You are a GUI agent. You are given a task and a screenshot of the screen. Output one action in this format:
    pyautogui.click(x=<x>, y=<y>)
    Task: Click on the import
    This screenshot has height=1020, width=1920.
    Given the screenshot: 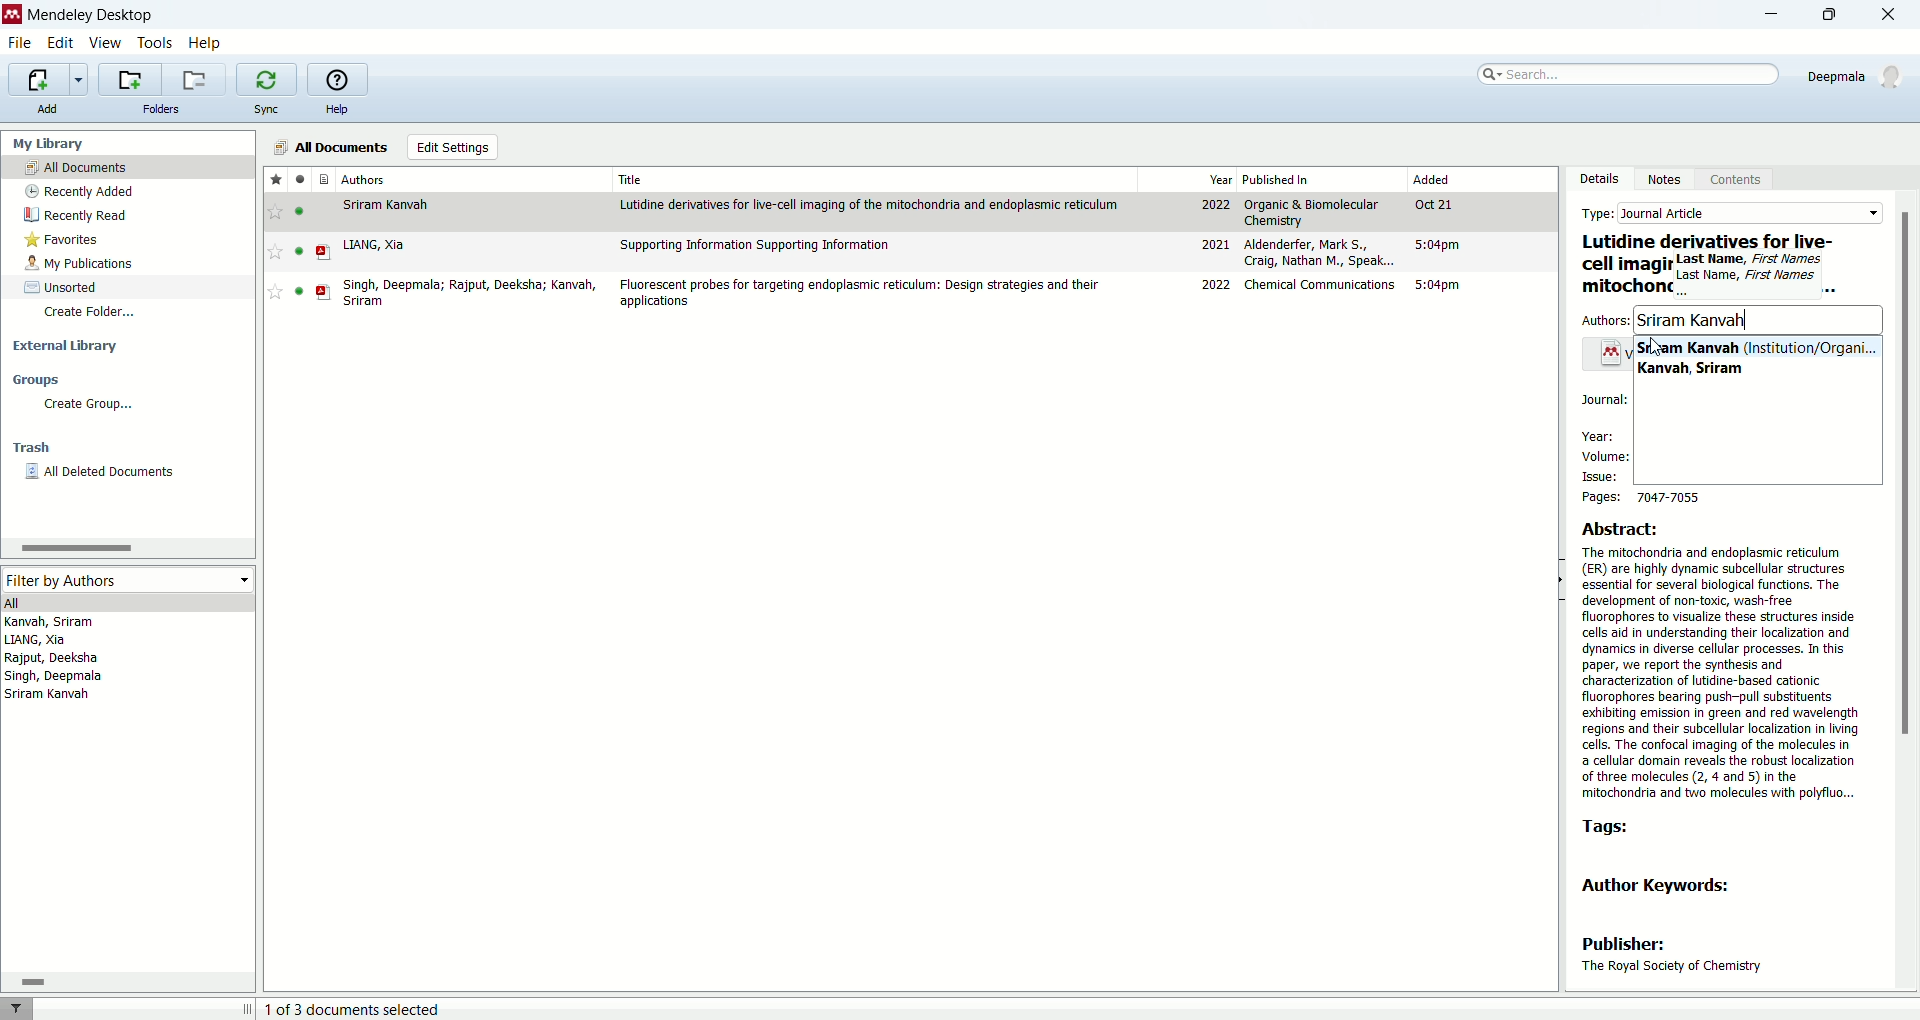 What is the action you would take?
    pyautogui.click(x=48, y=79)
    